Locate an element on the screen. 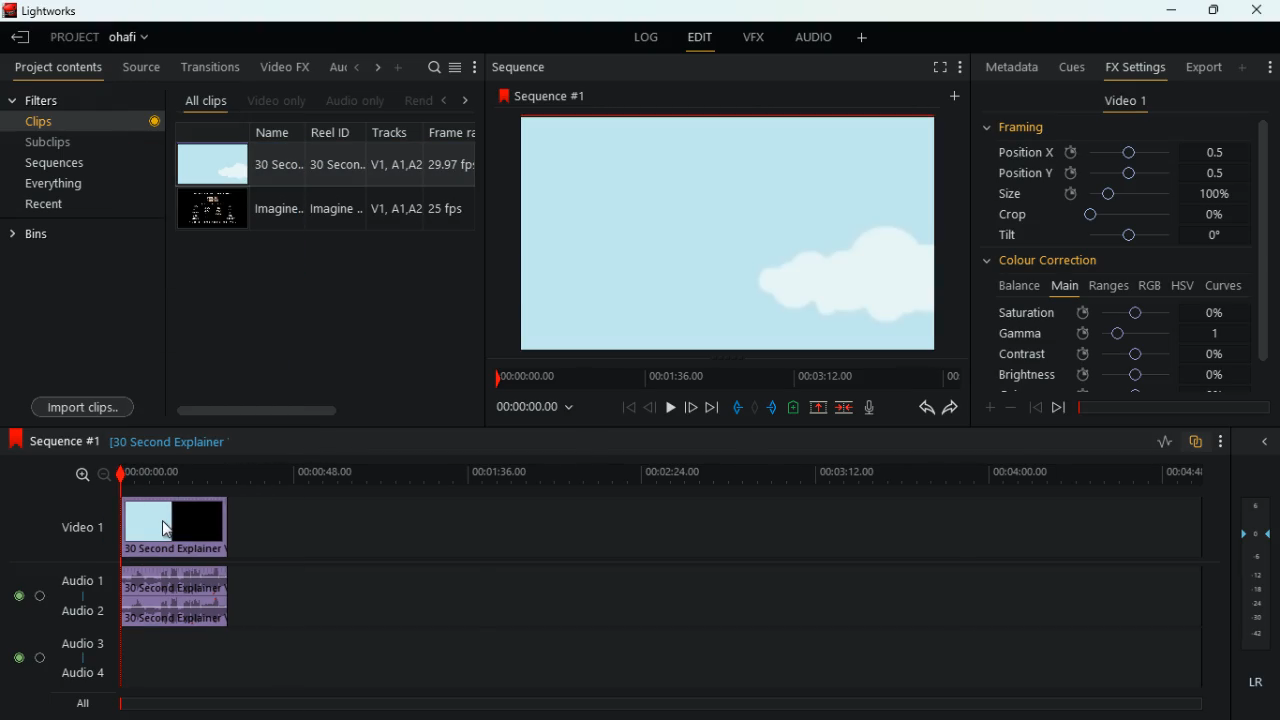 Image resolution: width=1280 pixels, height=720 pixels. menu is located at coordinates (455, 67).